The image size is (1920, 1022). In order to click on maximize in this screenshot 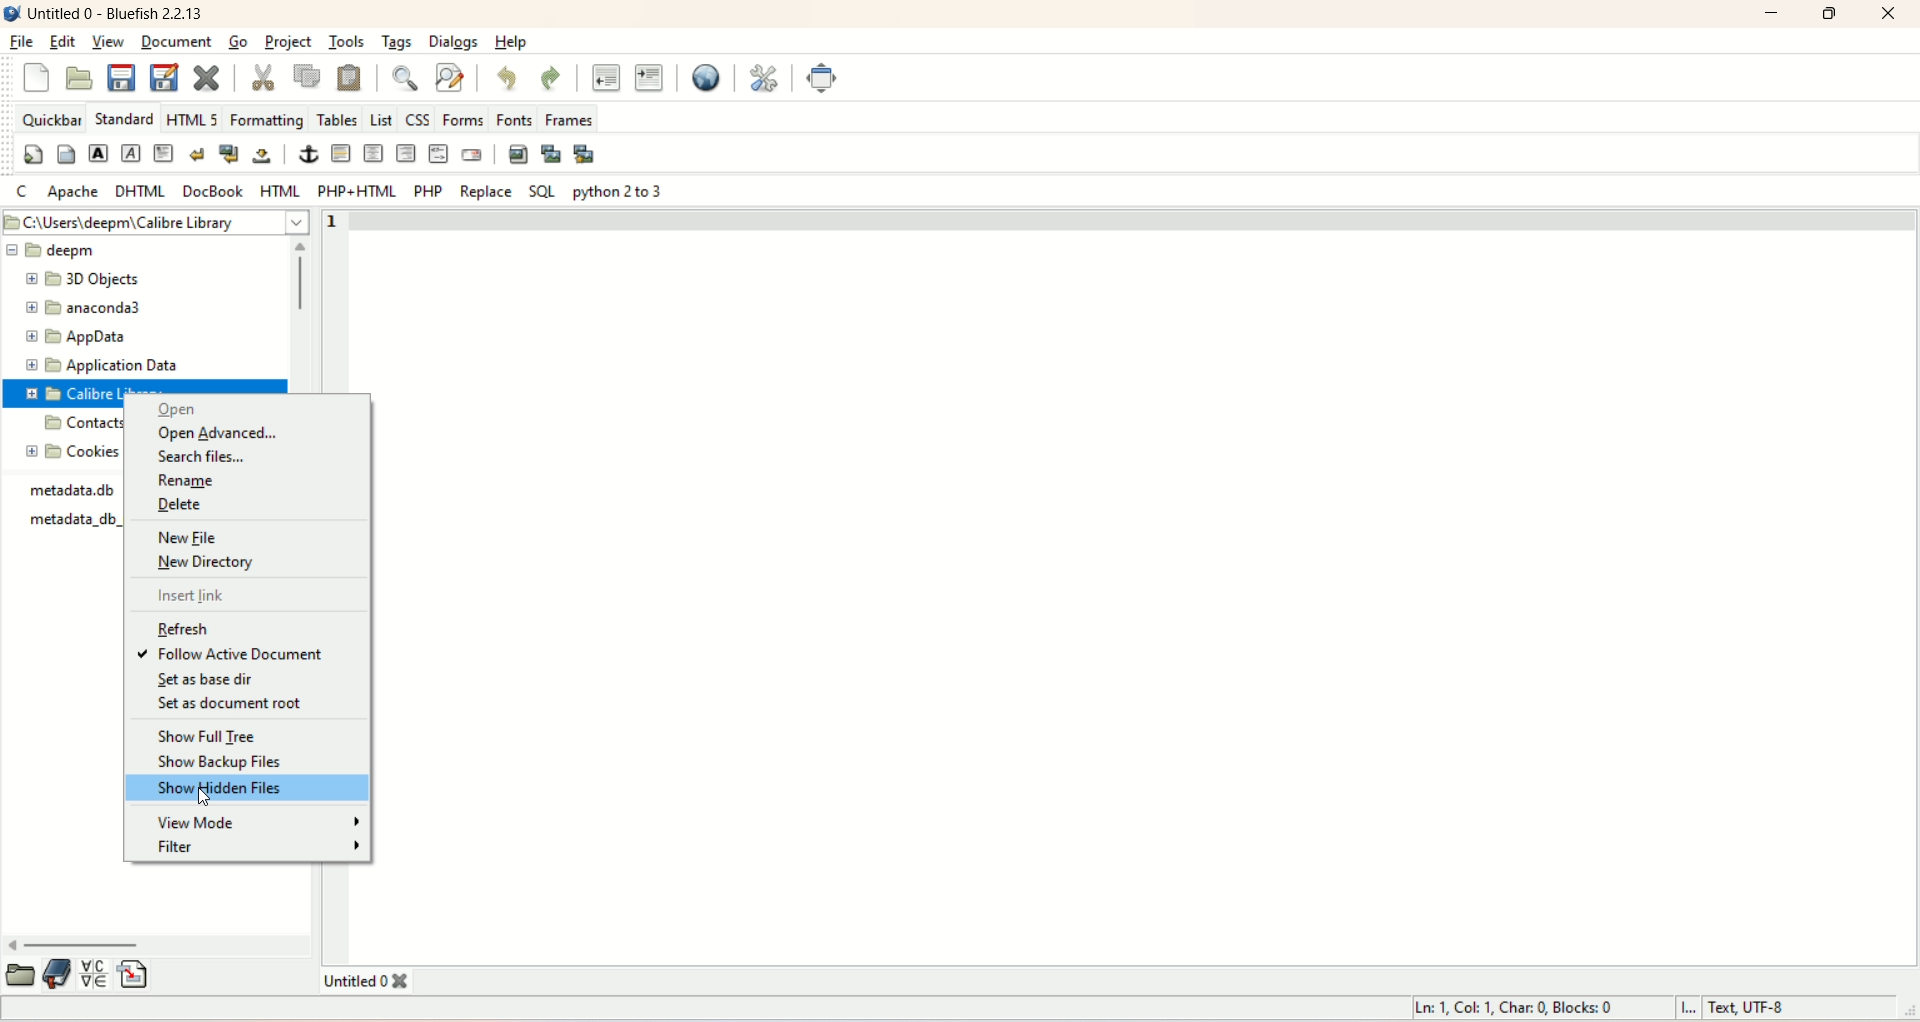, I will do `click(1831, 15)`.